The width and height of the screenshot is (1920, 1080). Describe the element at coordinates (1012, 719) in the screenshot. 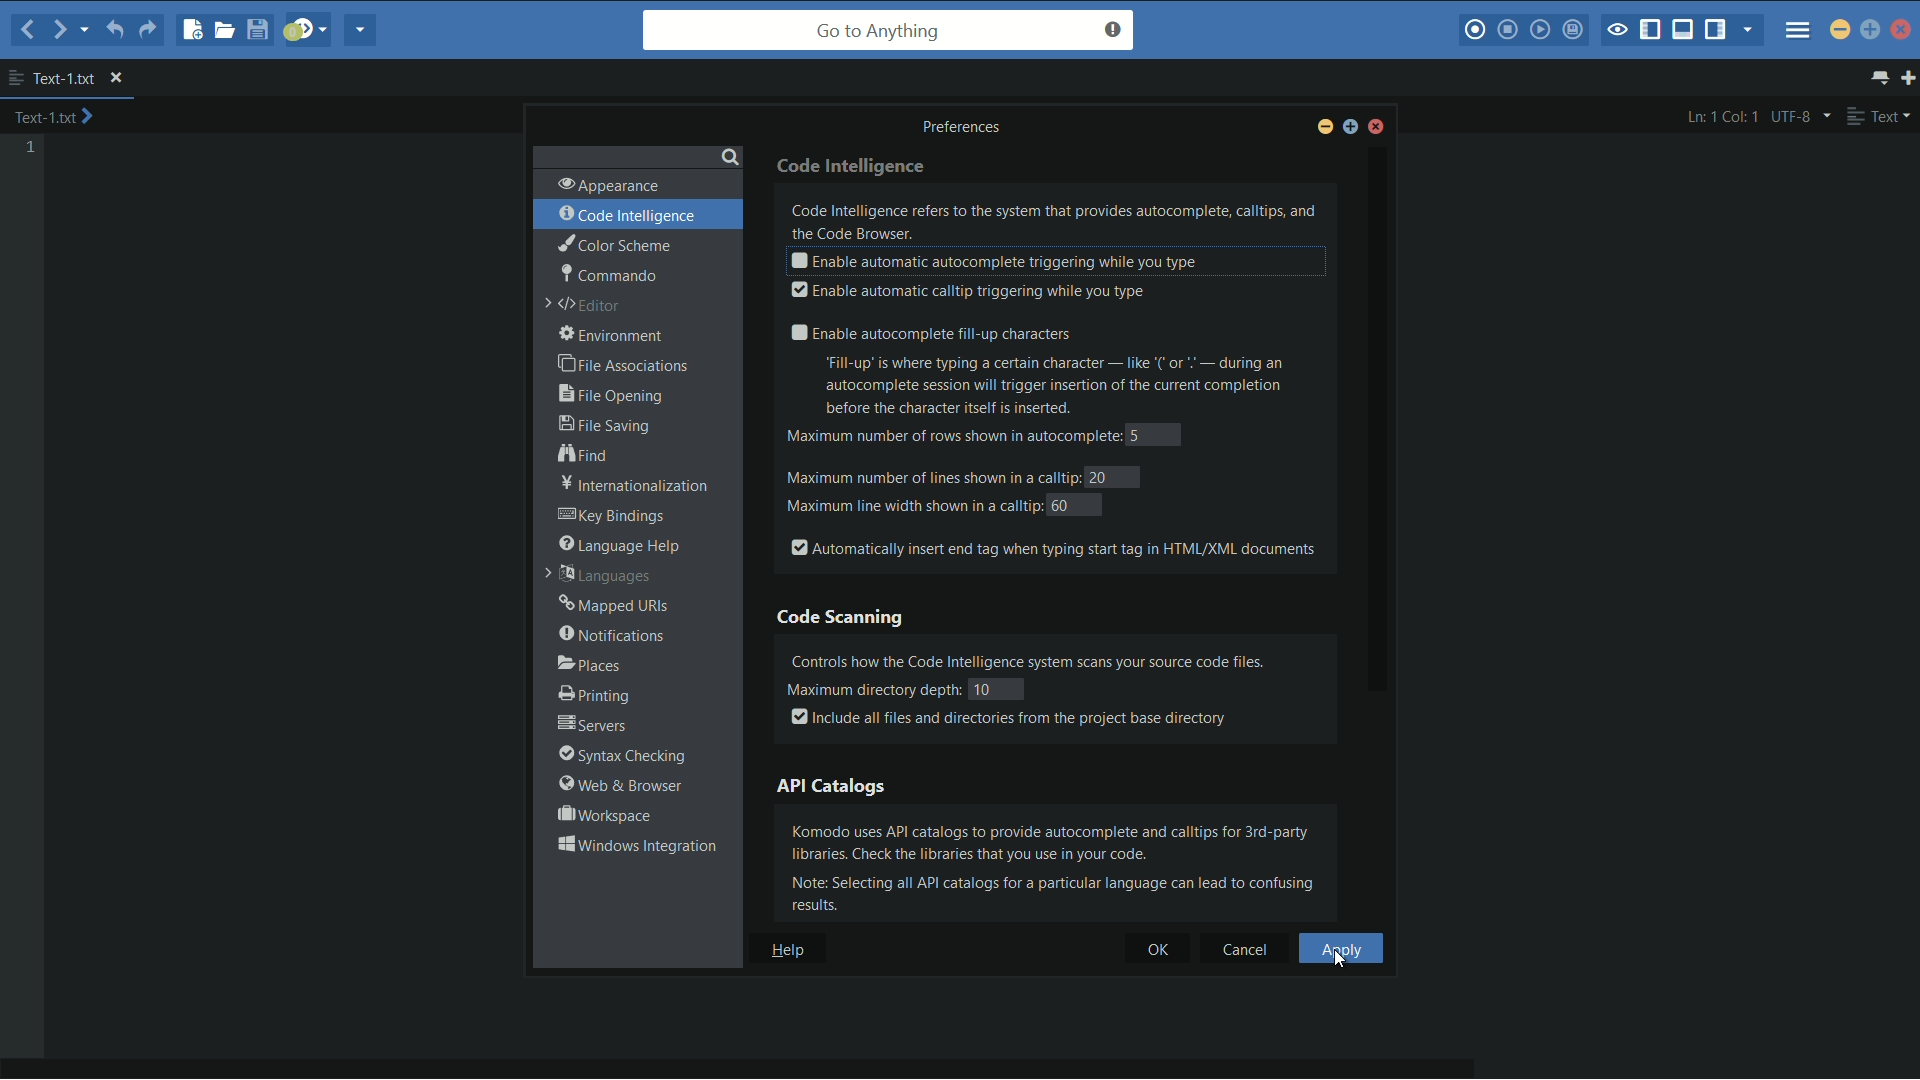

I see `Include all files and directories from the project base directory` at that location.